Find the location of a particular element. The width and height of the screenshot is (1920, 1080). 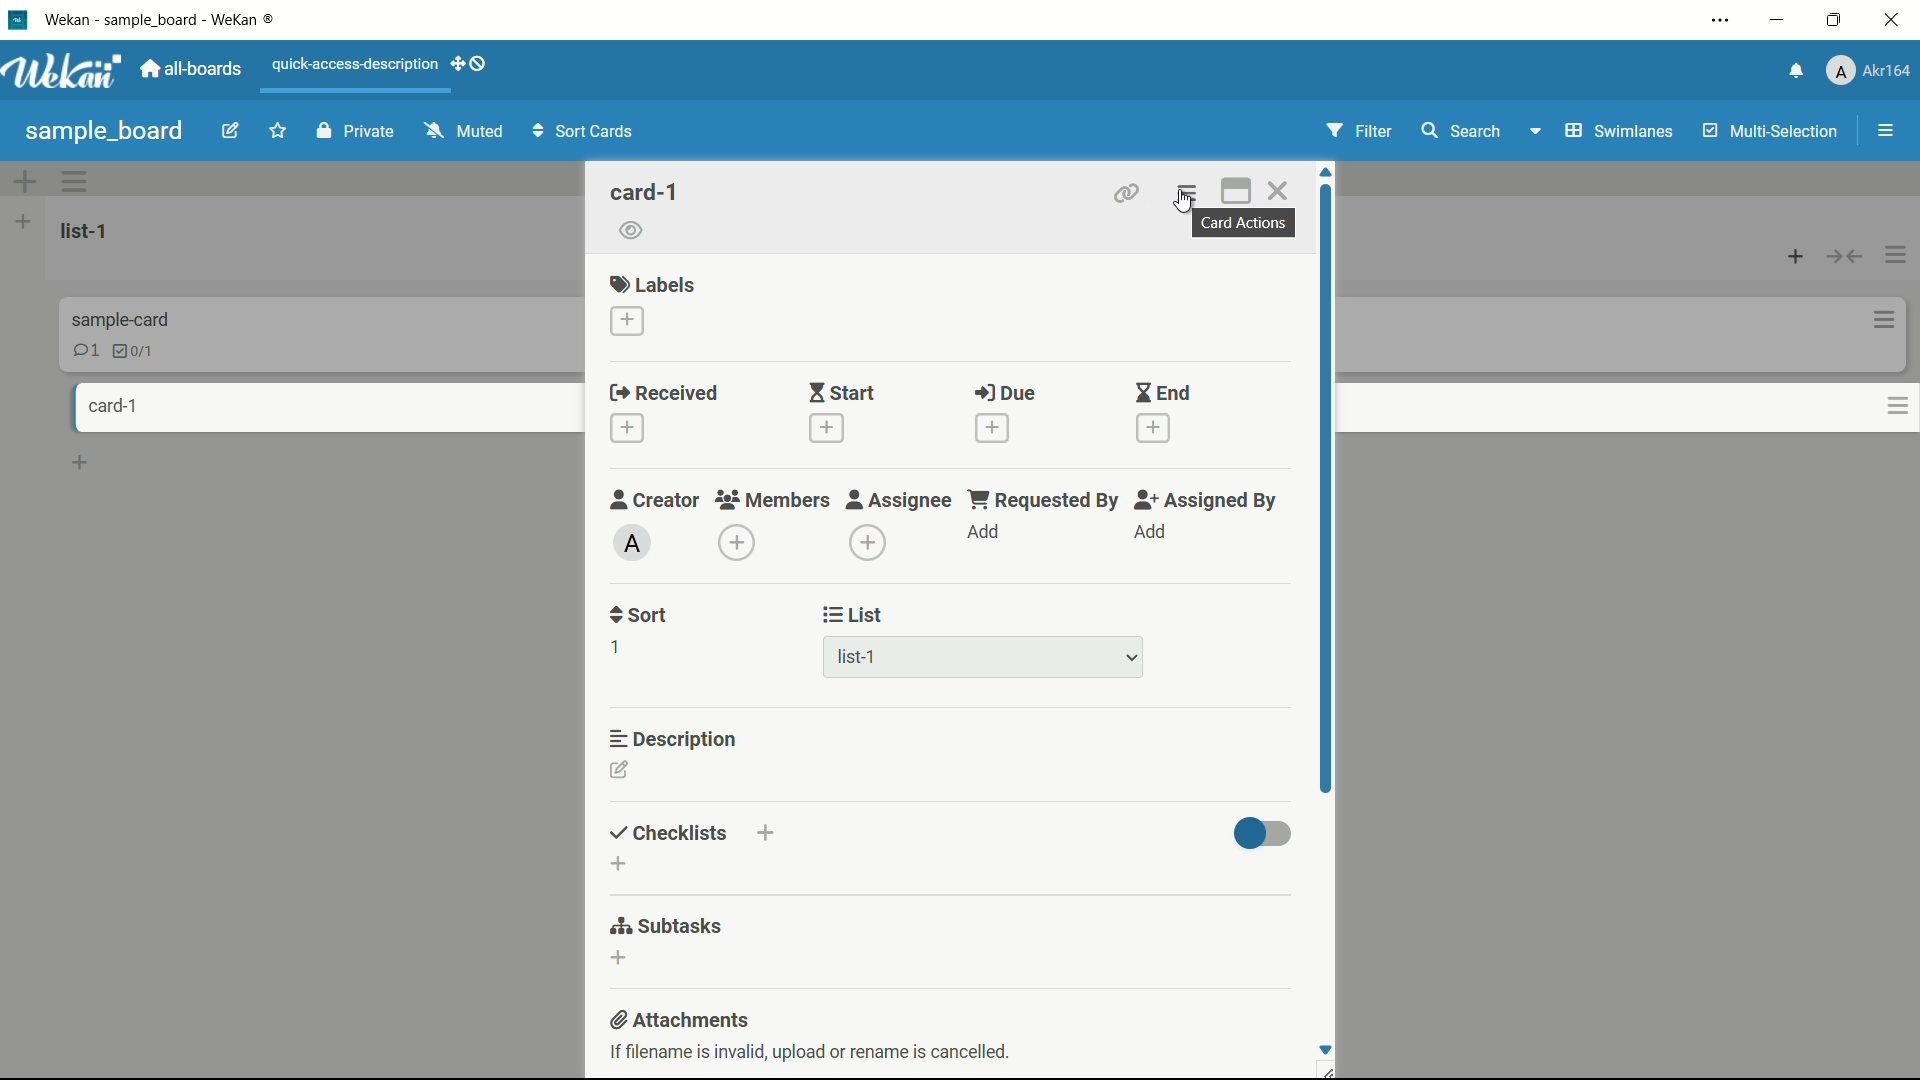

maximize card is located at coordinates (1237, 190).